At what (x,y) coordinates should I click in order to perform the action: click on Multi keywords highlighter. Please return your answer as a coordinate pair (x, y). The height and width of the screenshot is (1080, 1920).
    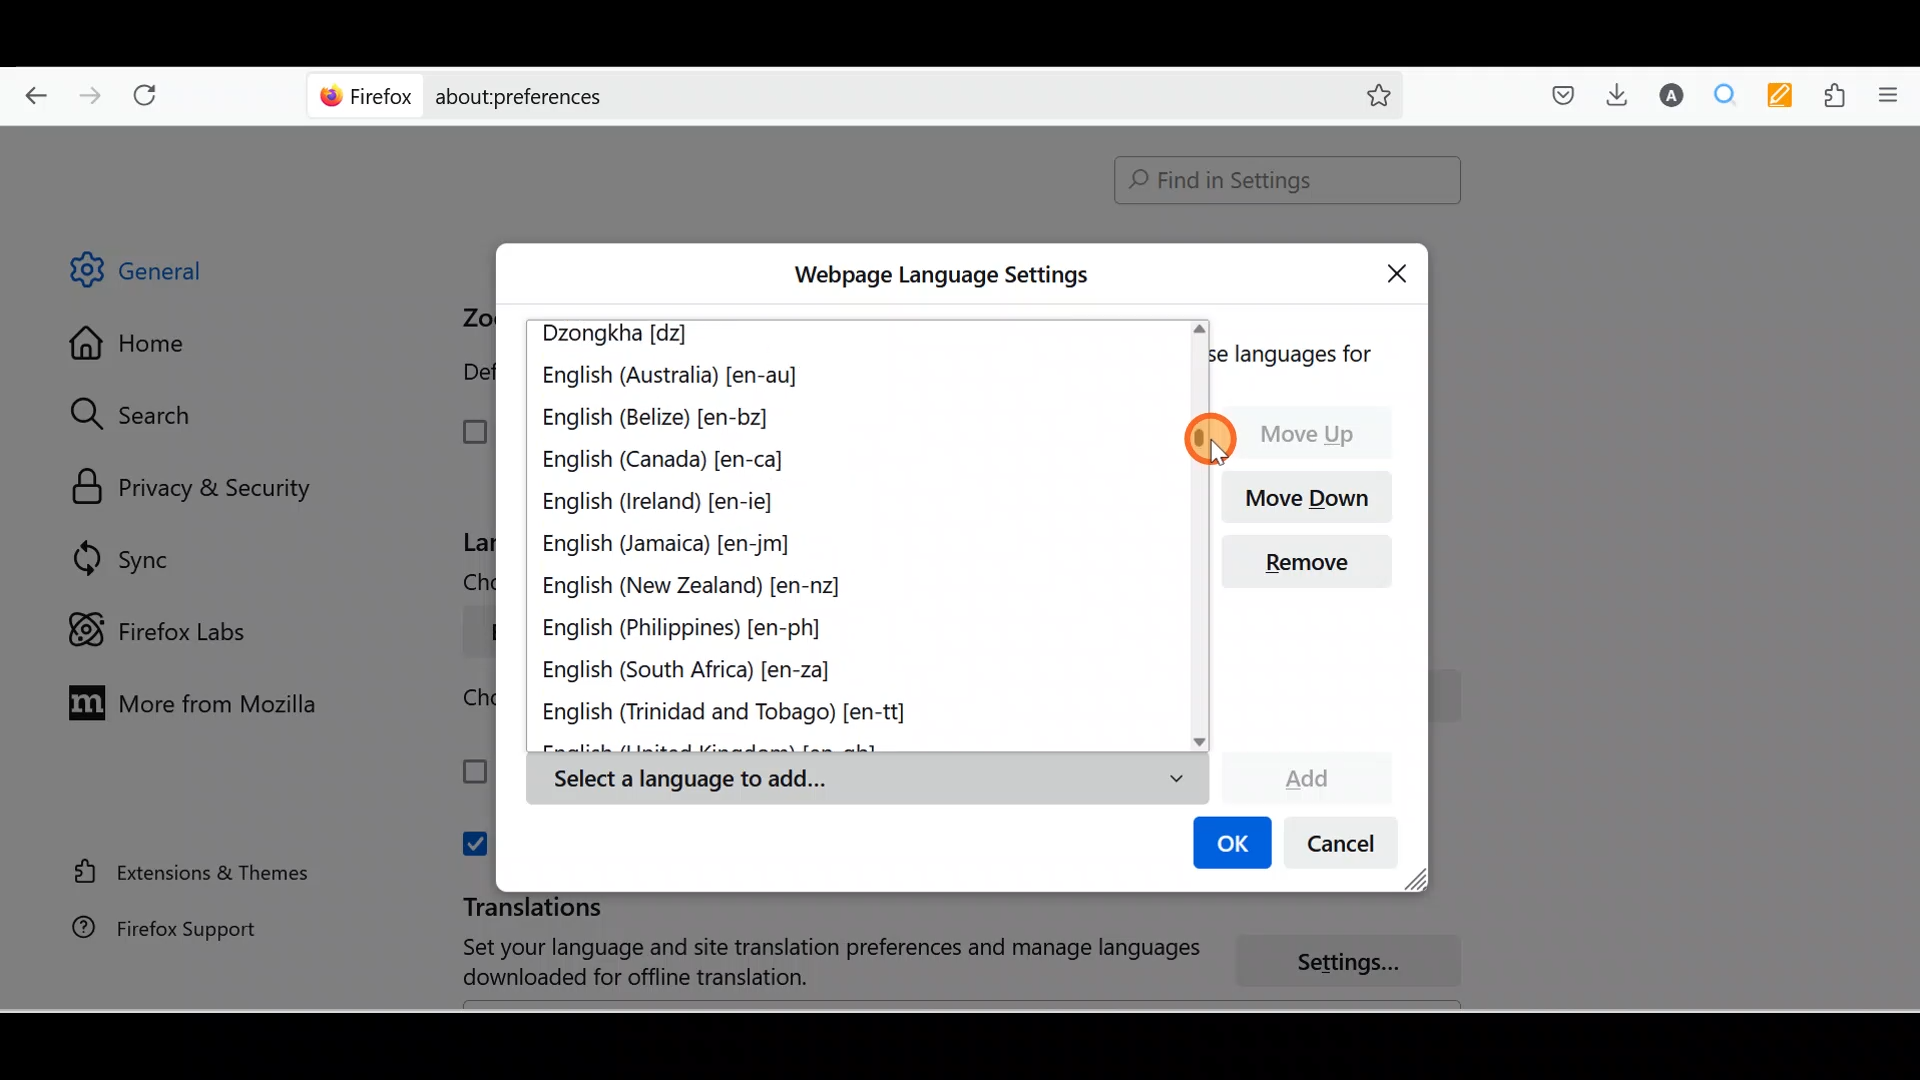
    Looking at the image, I should click on (1786, 97).